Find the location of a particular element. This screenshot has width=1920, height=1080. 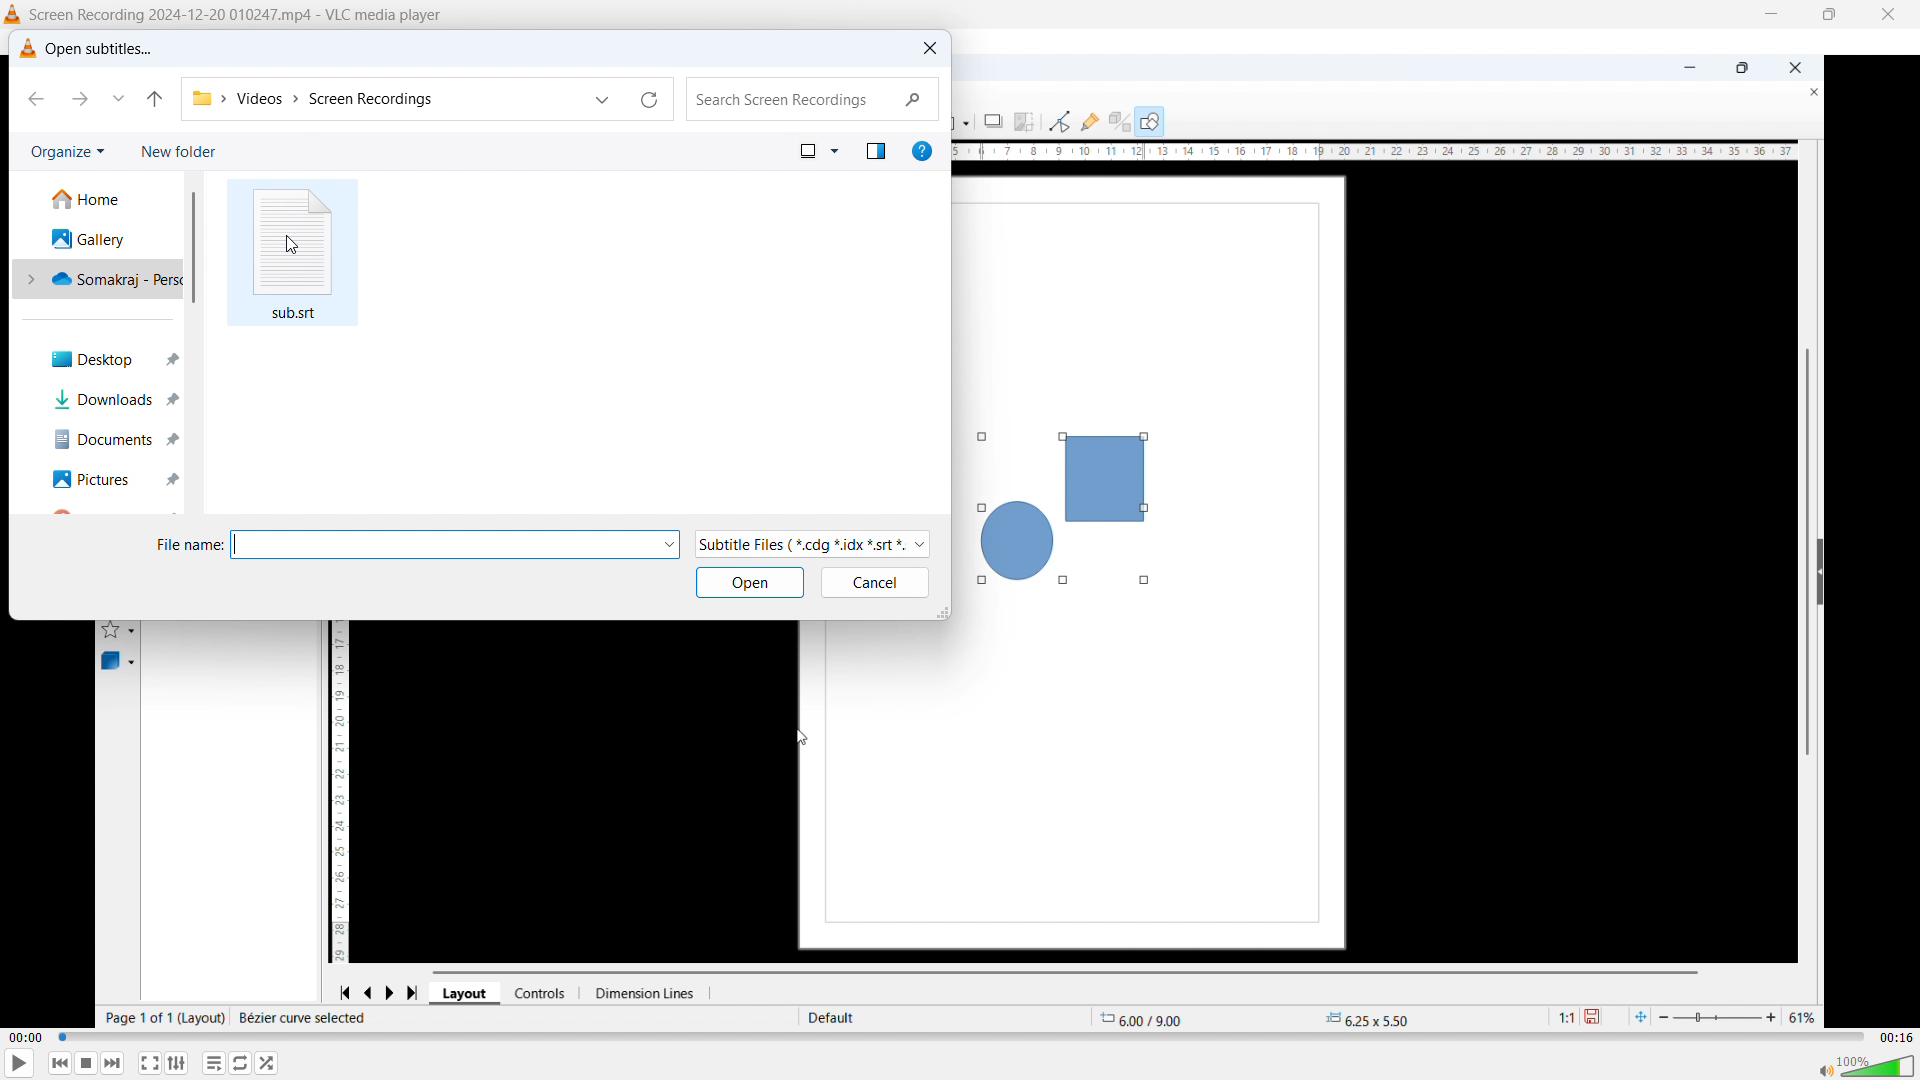

dimension lines is located at coordinates (649, 993).